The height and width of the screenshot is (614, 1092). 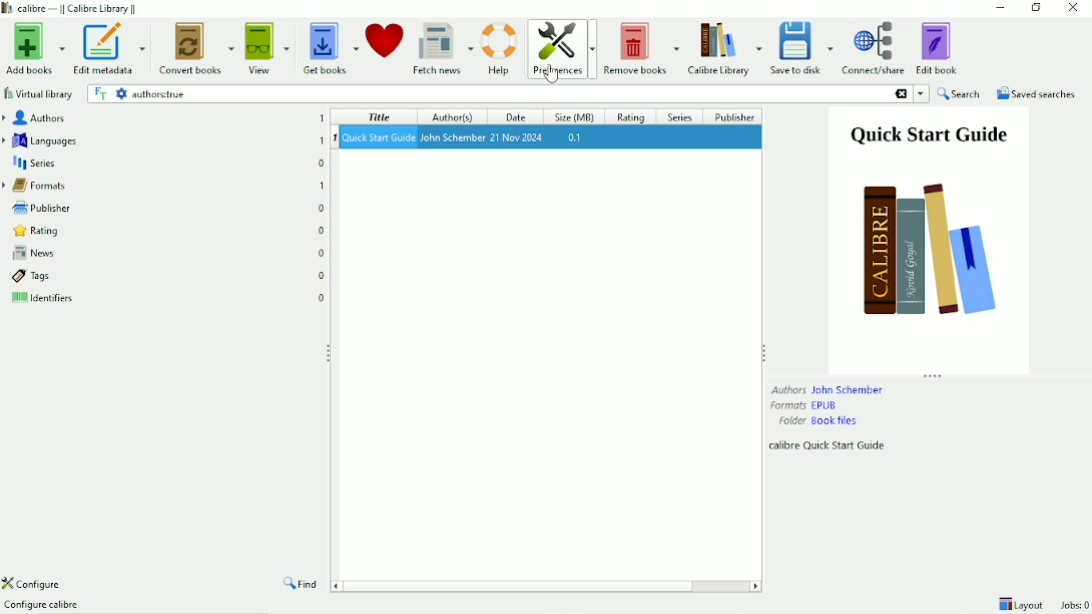 I want to click on Rating, so click(x=165, y=232).